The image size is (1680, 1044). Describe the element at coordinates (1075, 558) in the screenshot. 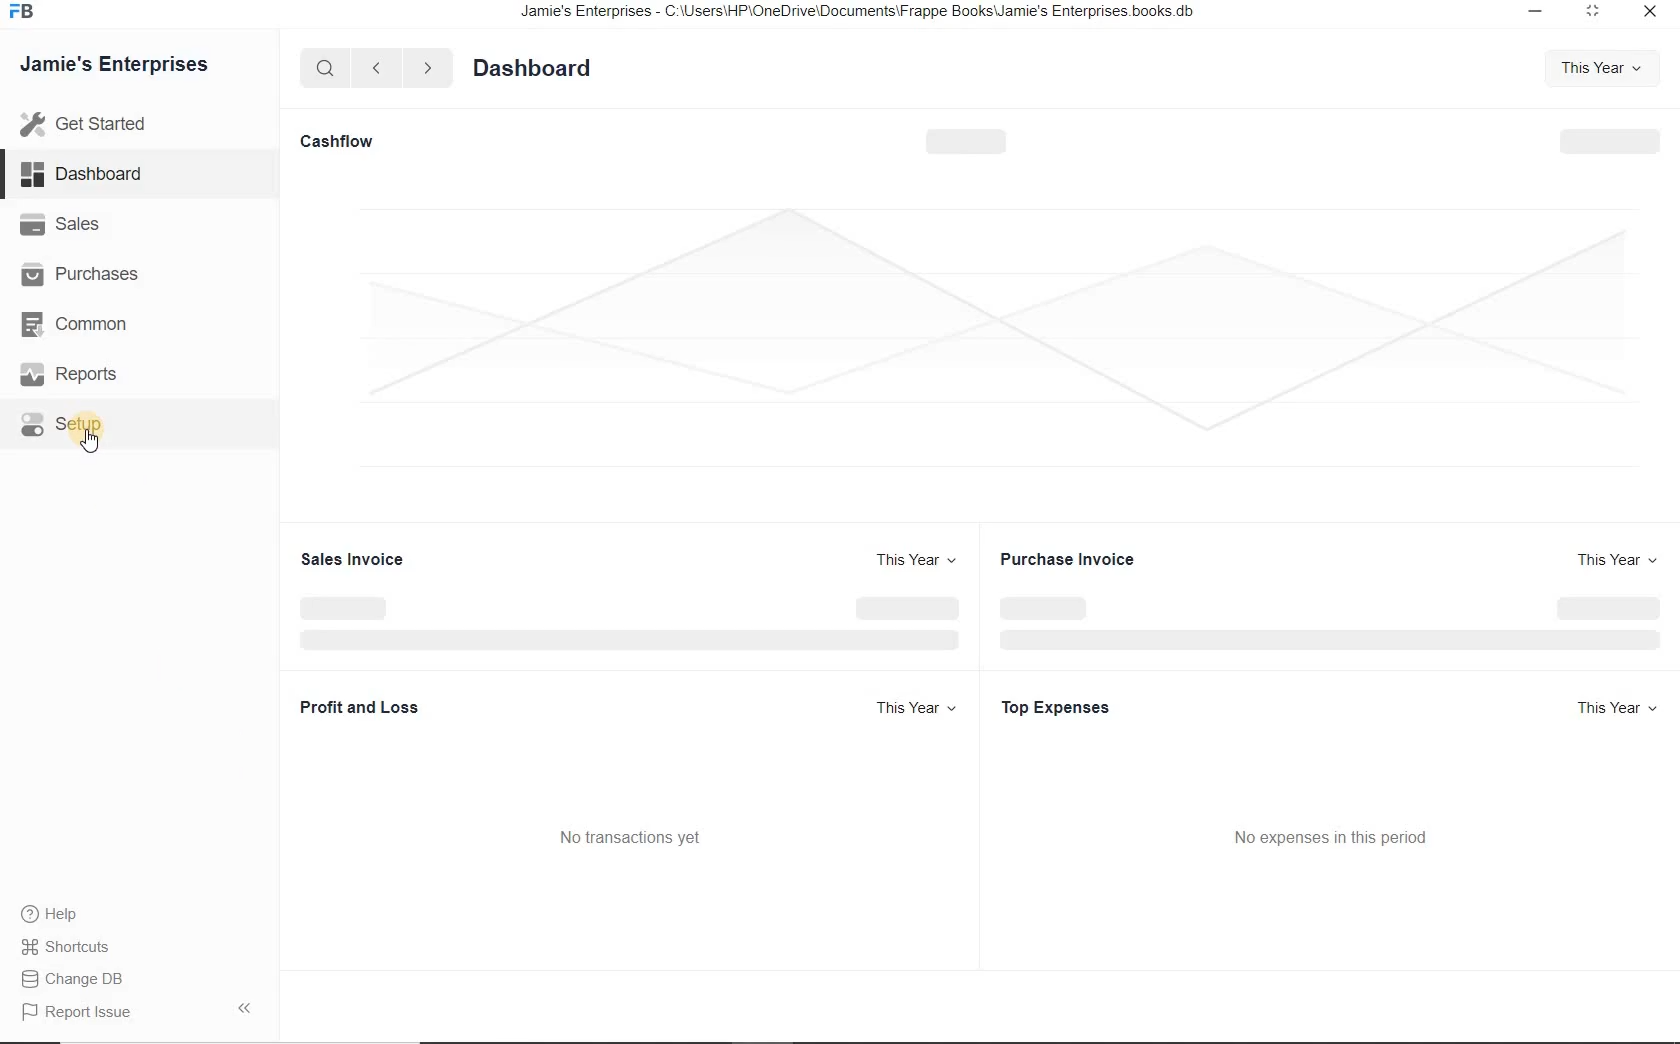

I see `Purchase Invoice` at that location.